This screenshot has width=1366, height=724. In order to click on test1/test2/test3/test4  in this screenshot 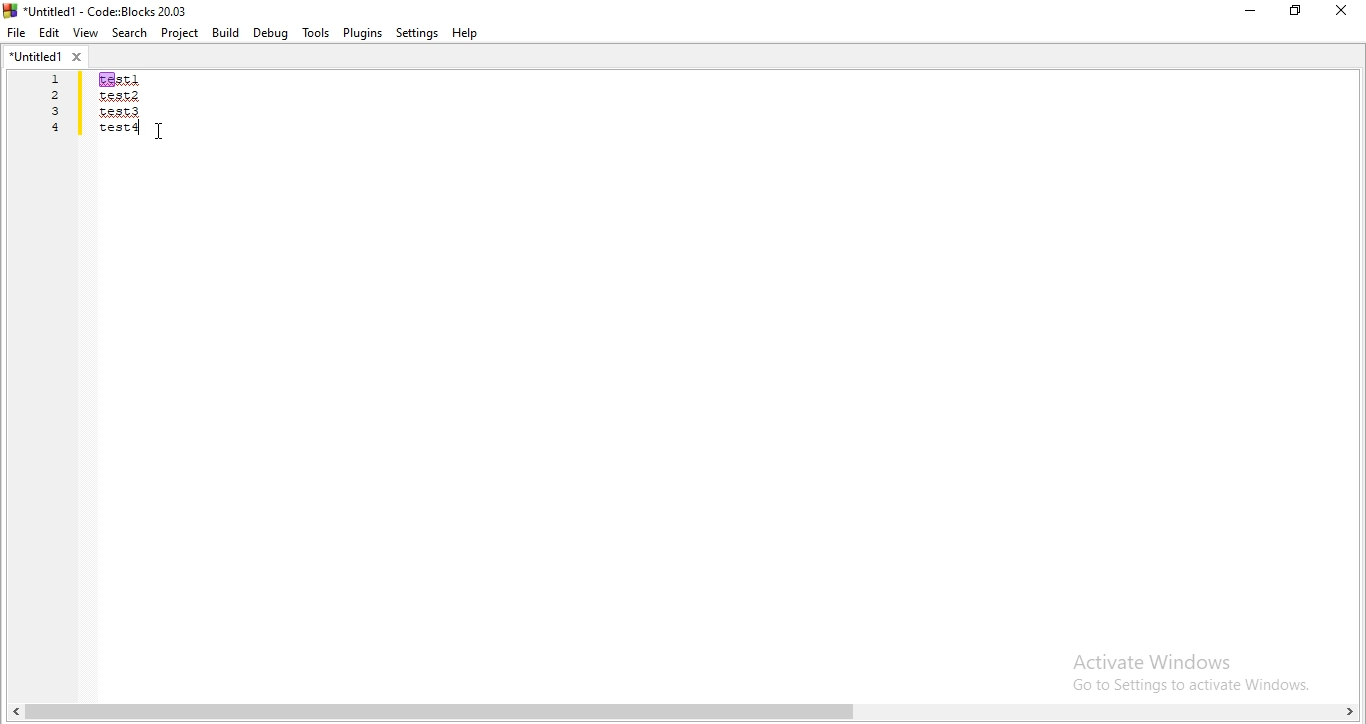, I will do `click(117, 102)`.